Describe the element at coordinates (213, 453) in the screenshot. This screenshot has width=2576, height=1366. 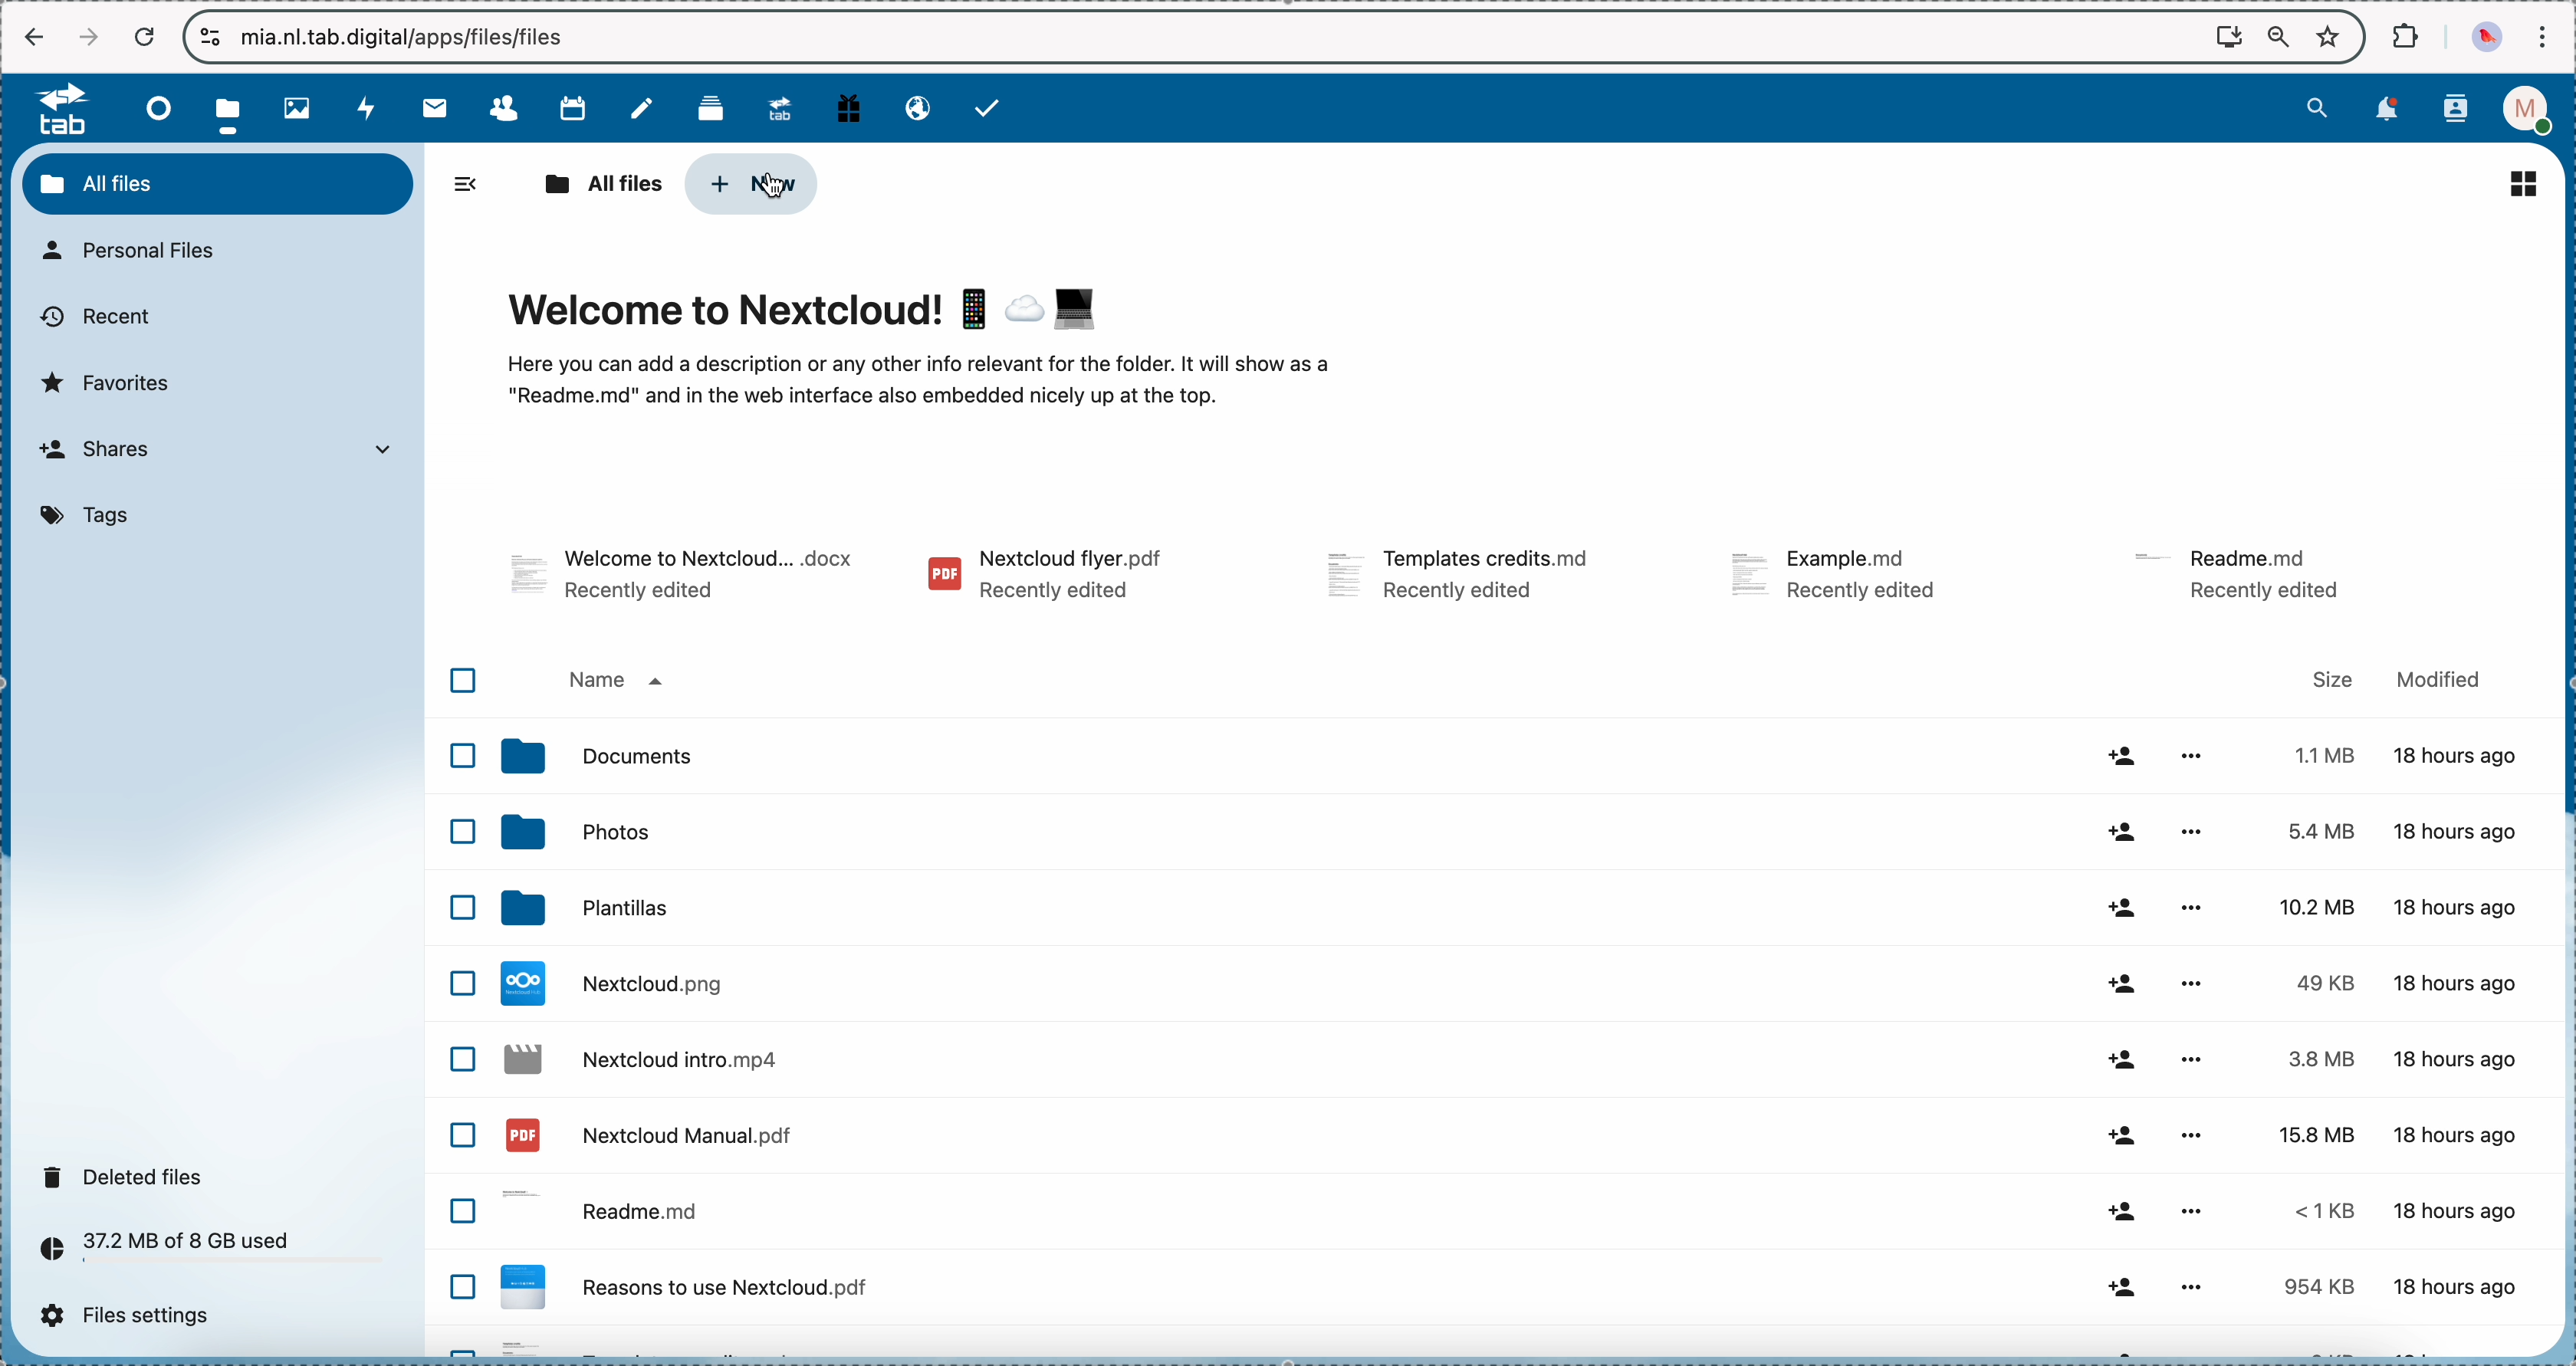
I see `shares` at that location.